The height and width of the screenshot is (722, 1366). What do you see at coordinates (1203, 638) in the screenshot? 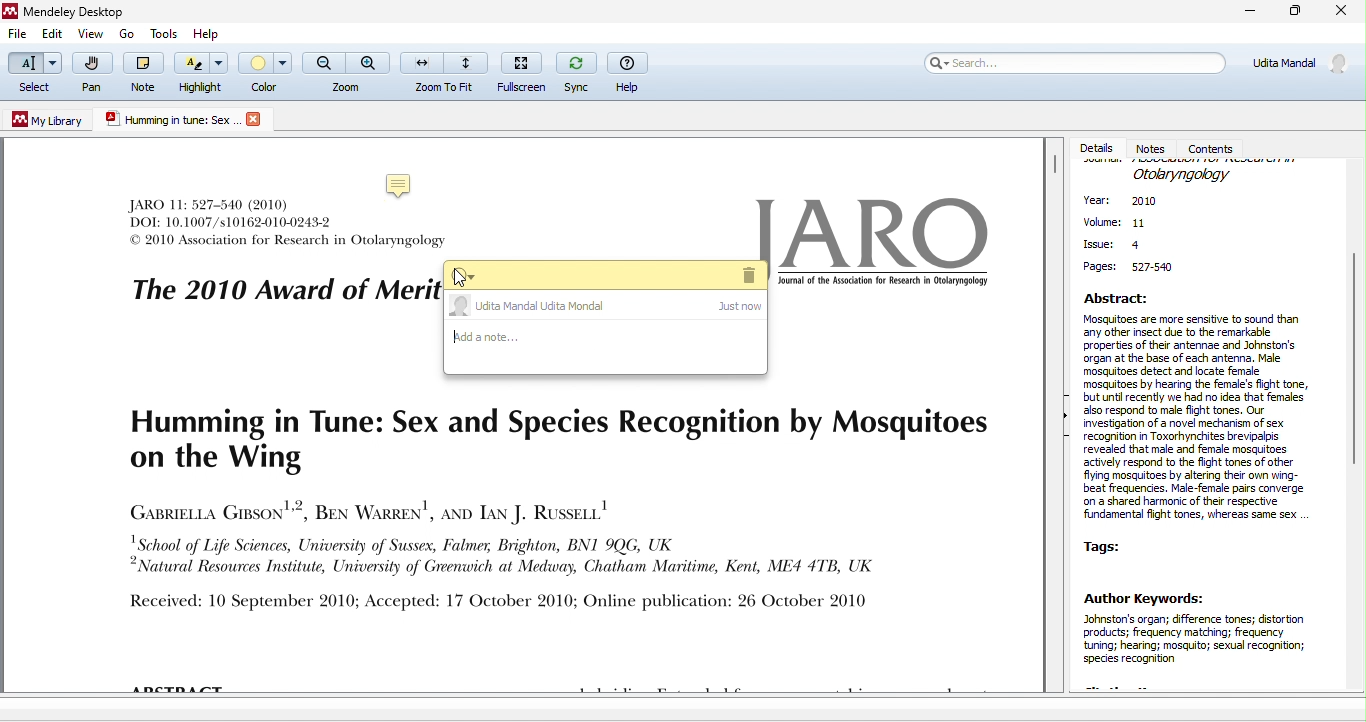
I see `author keywords` at bounding box center [1203, 638].